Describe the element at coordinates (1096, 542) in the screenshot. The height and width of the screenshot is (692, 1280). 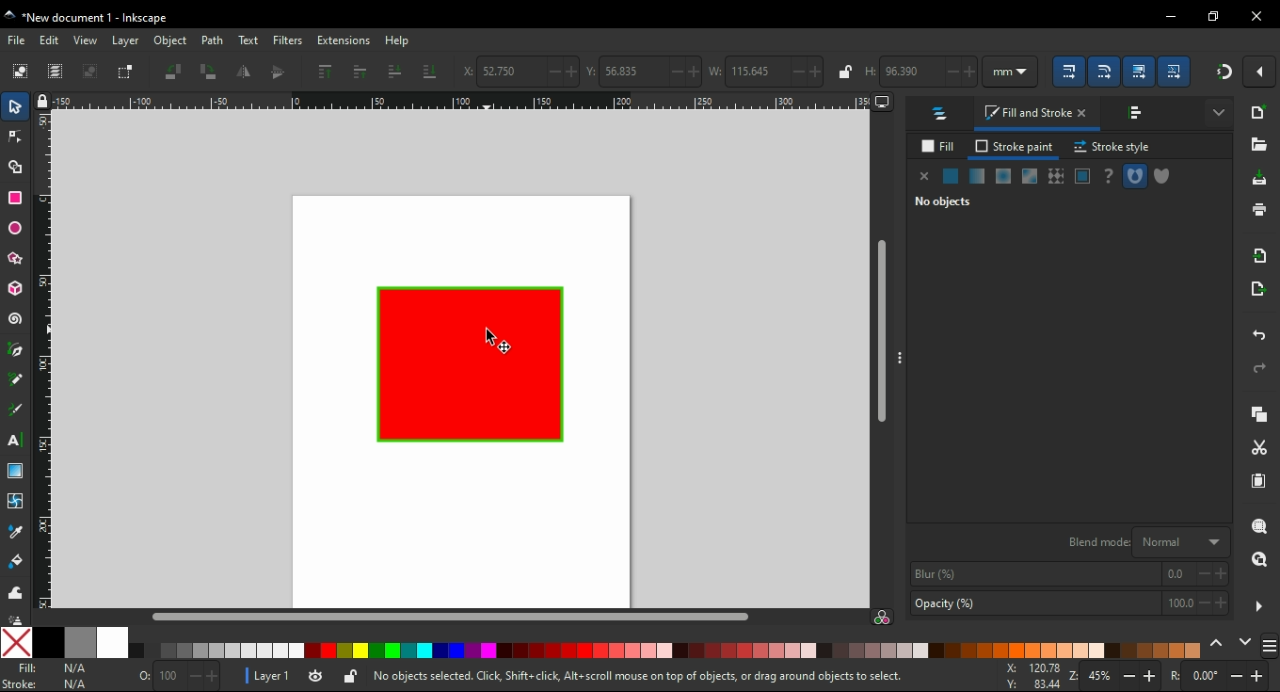
I see `blend mode` at that location.